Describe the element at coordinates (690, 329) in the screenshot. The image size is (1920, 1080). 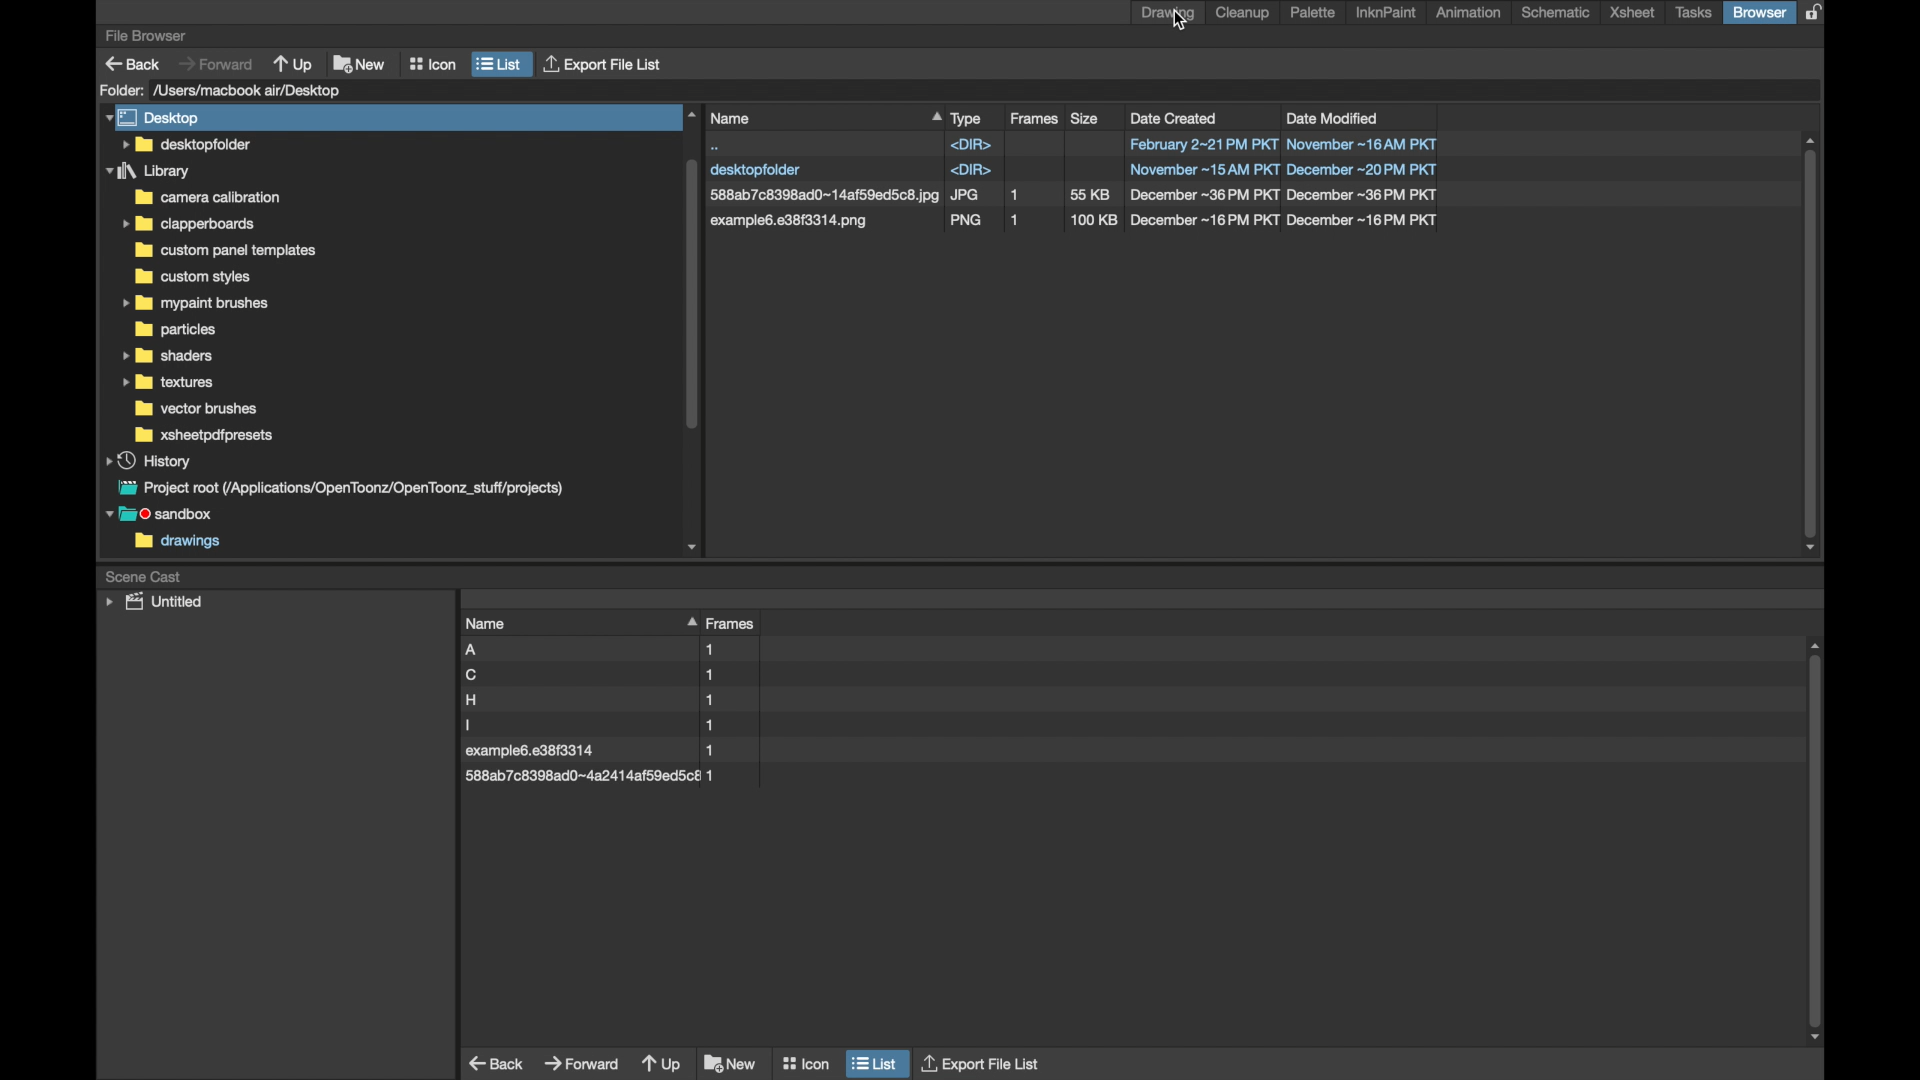
I see `scroll box` at that location.